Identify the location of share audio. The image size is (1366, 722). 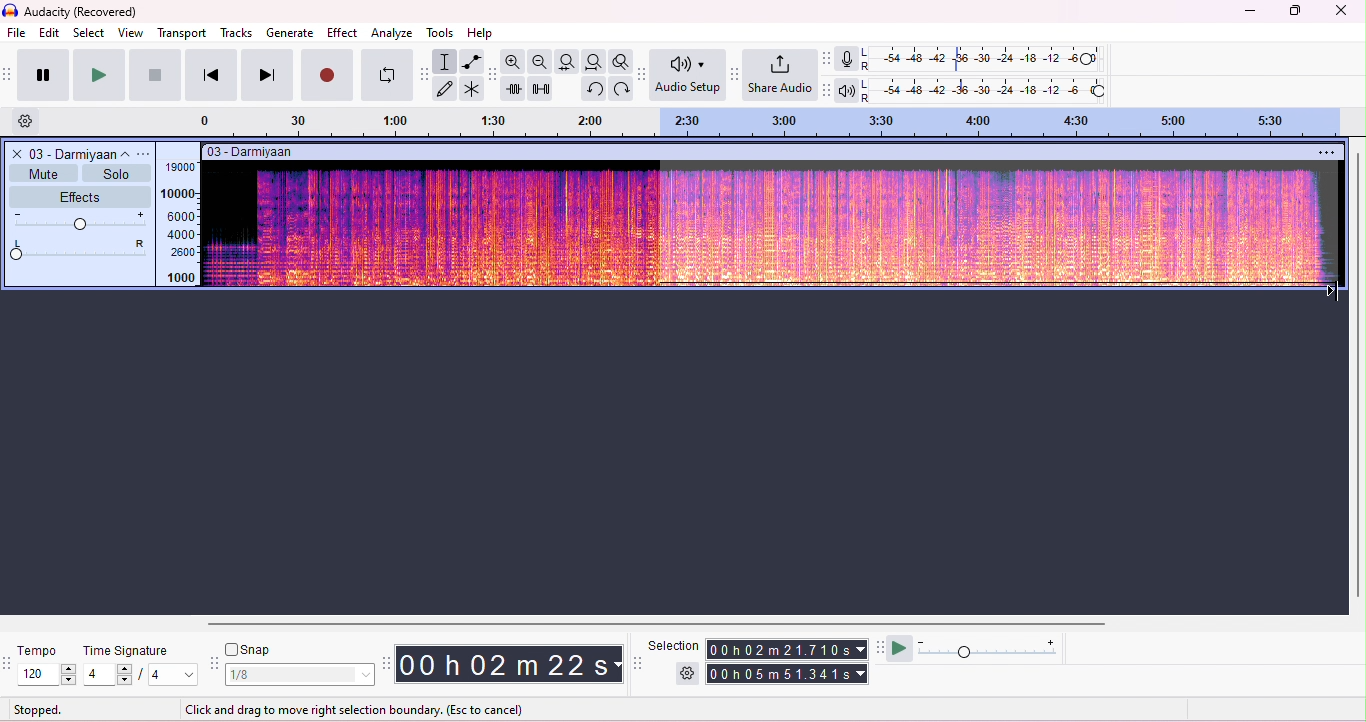
(782, 76).